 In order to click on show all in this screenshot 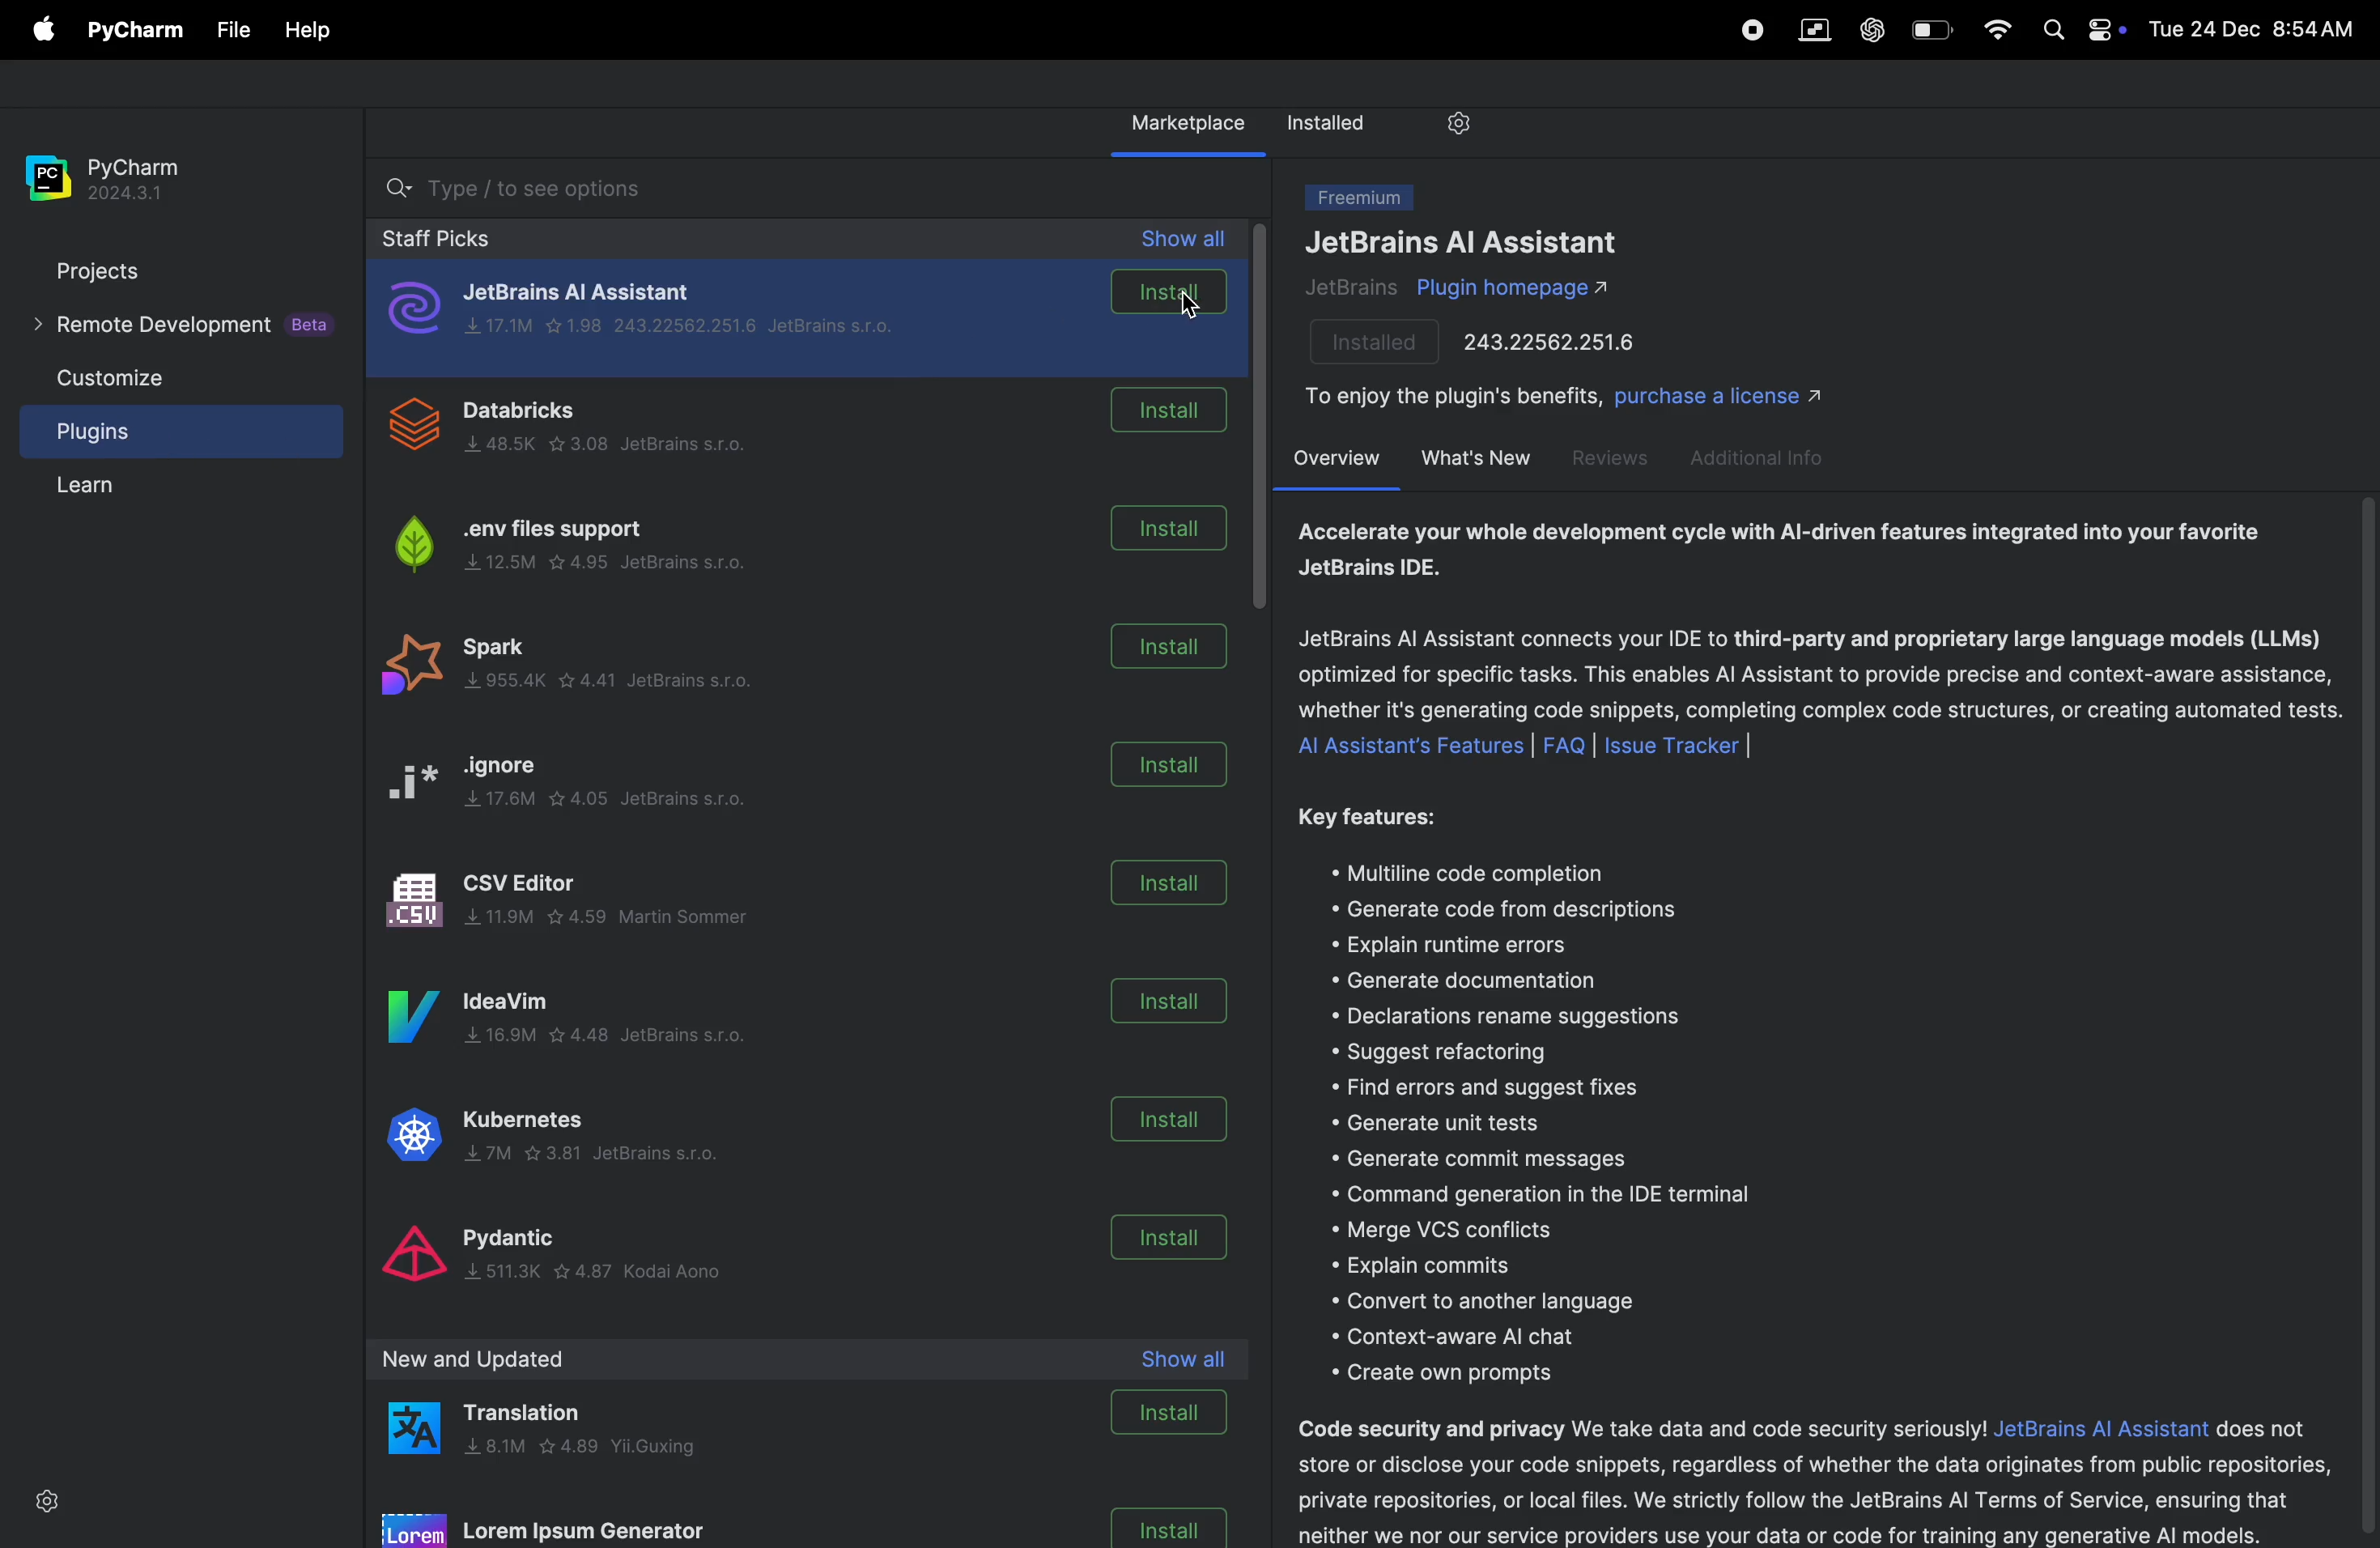, I will do `click(1183, 240)`.